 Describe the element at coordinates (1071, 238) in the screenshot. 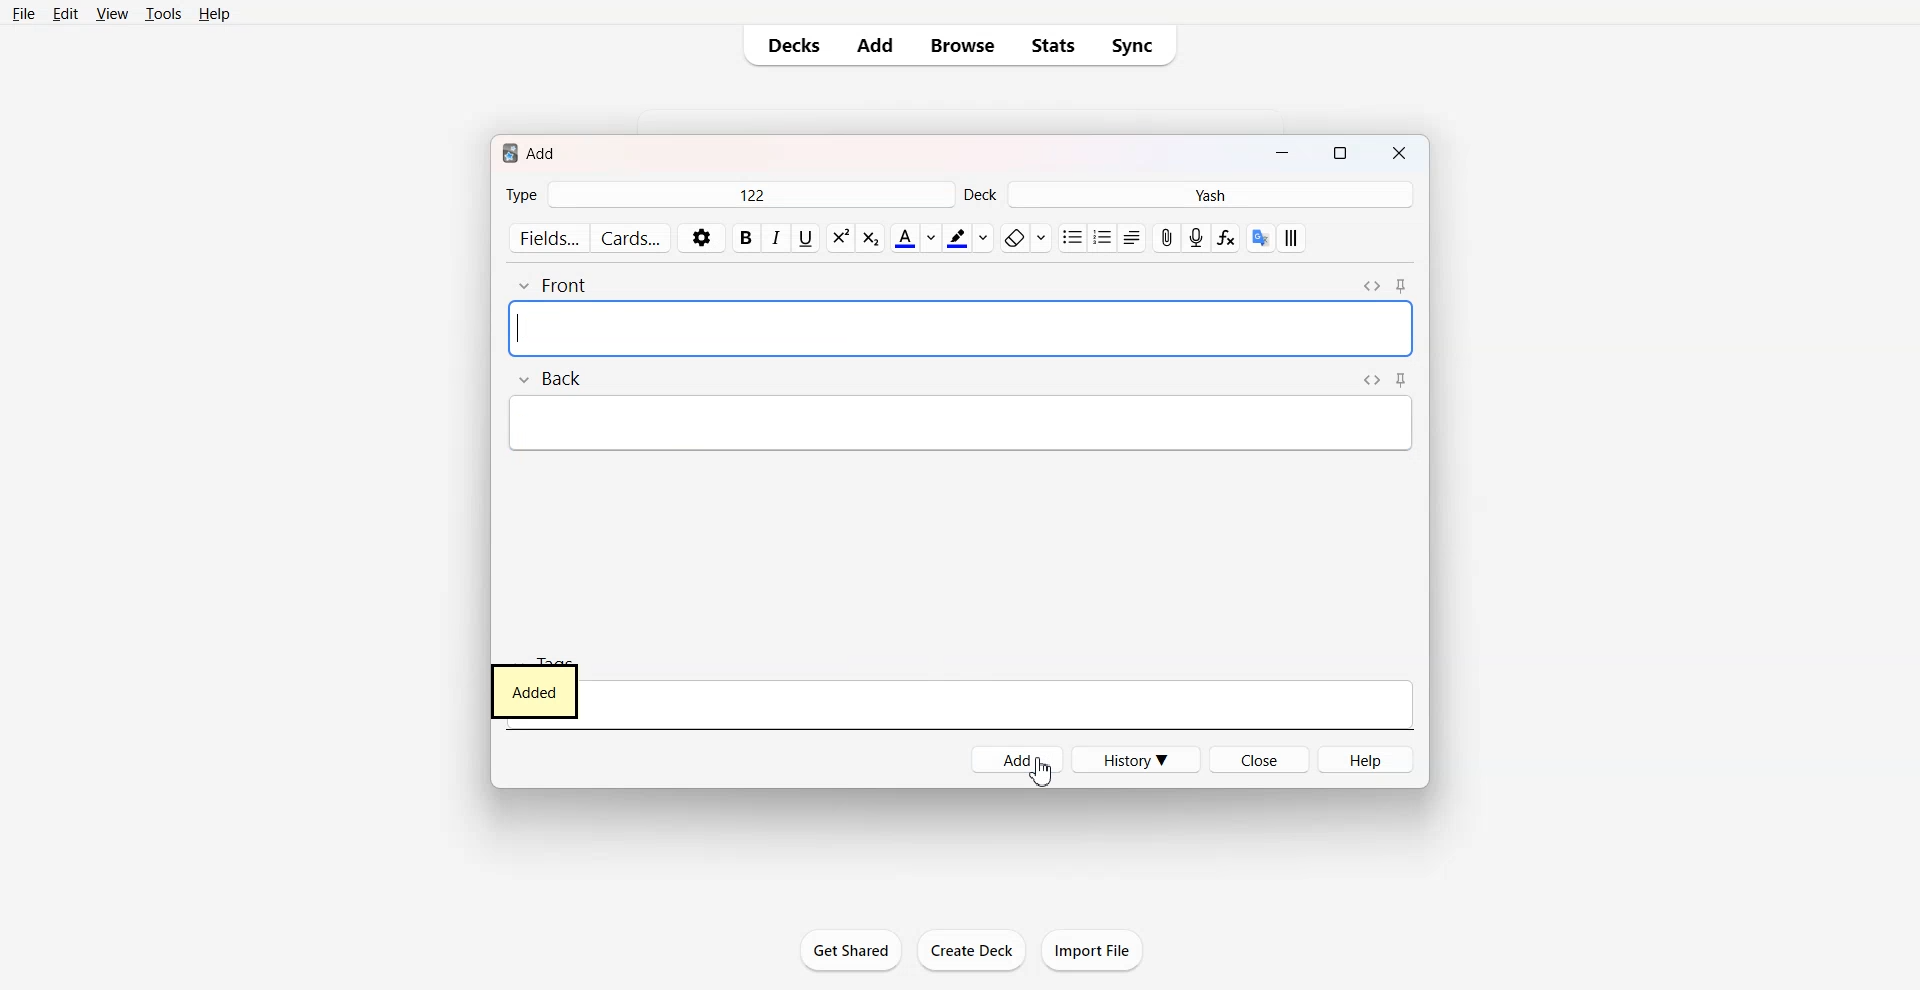

I see `Unorder List` at that location.